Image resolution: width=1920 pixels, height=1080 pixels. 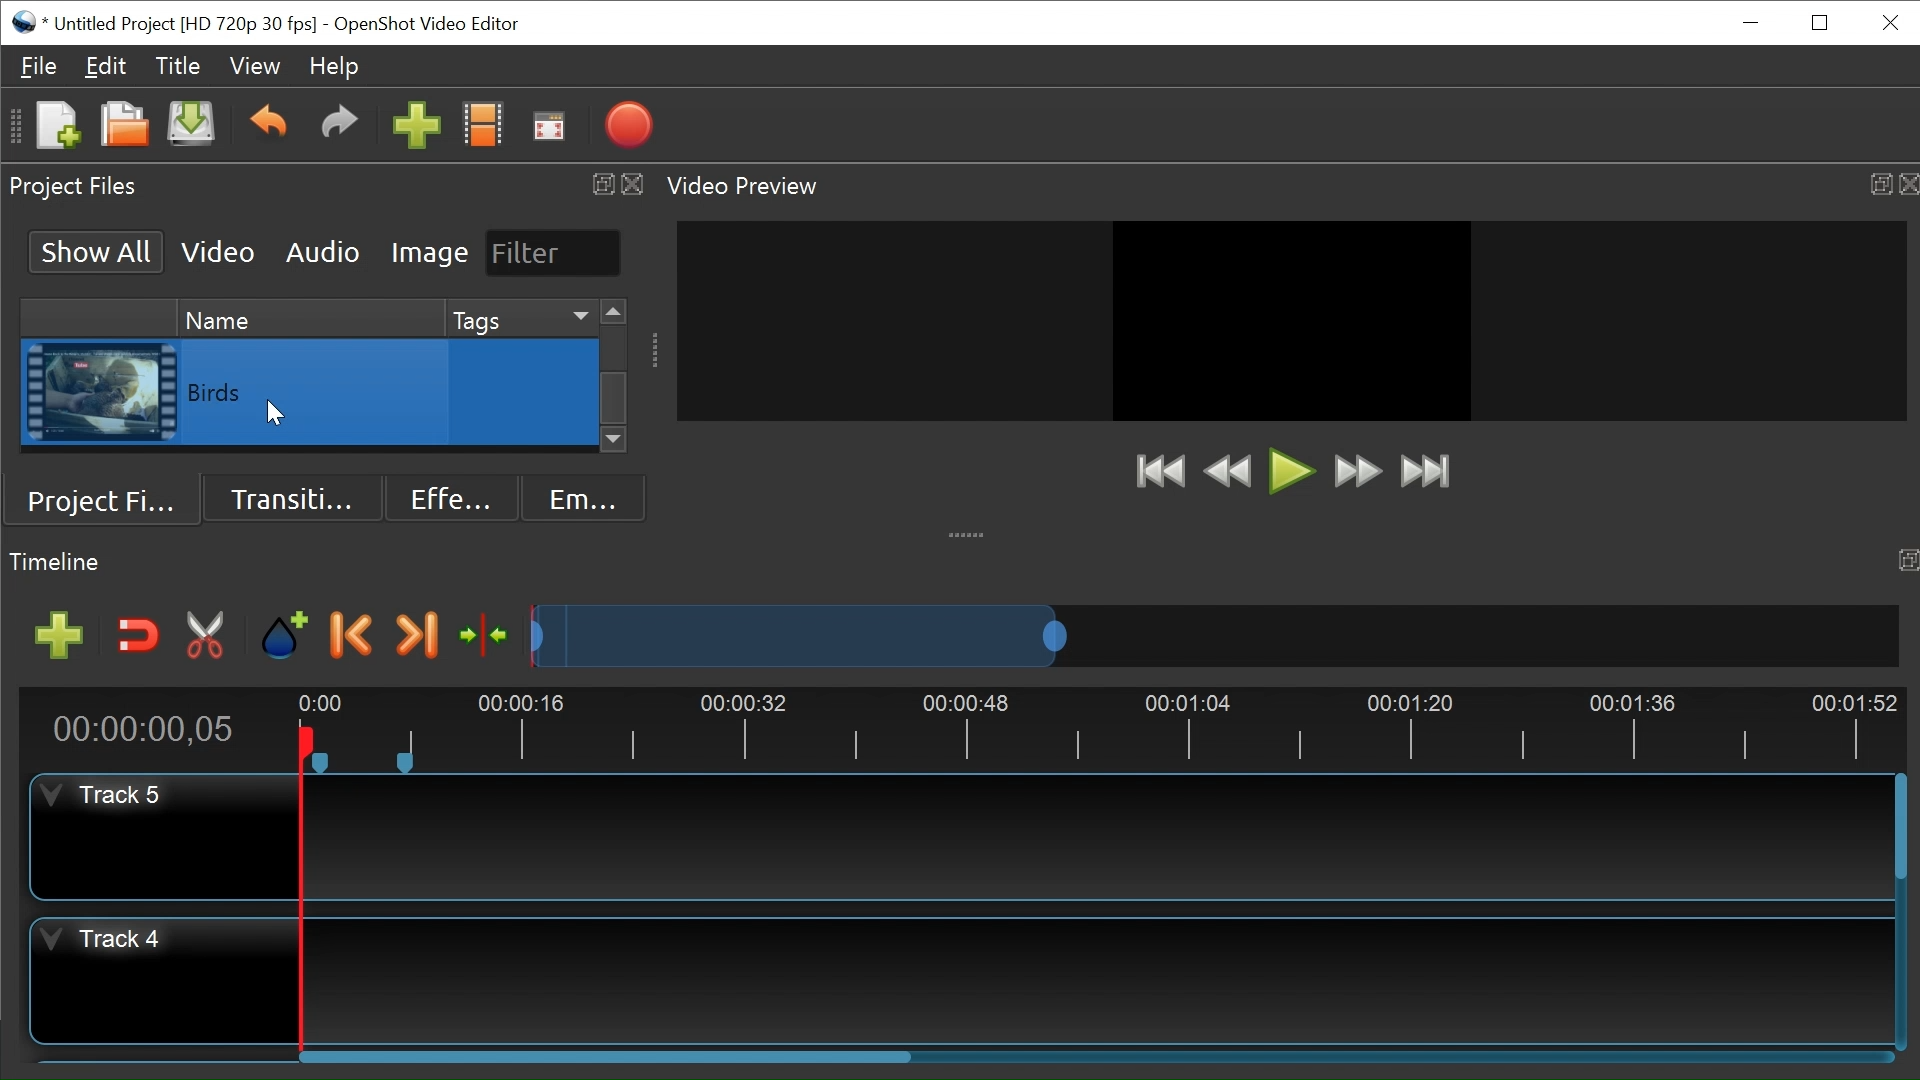 What do you see at coordinates (1890, 23) in the screenshot?
I see `close` at bounding box center [1890, 23].